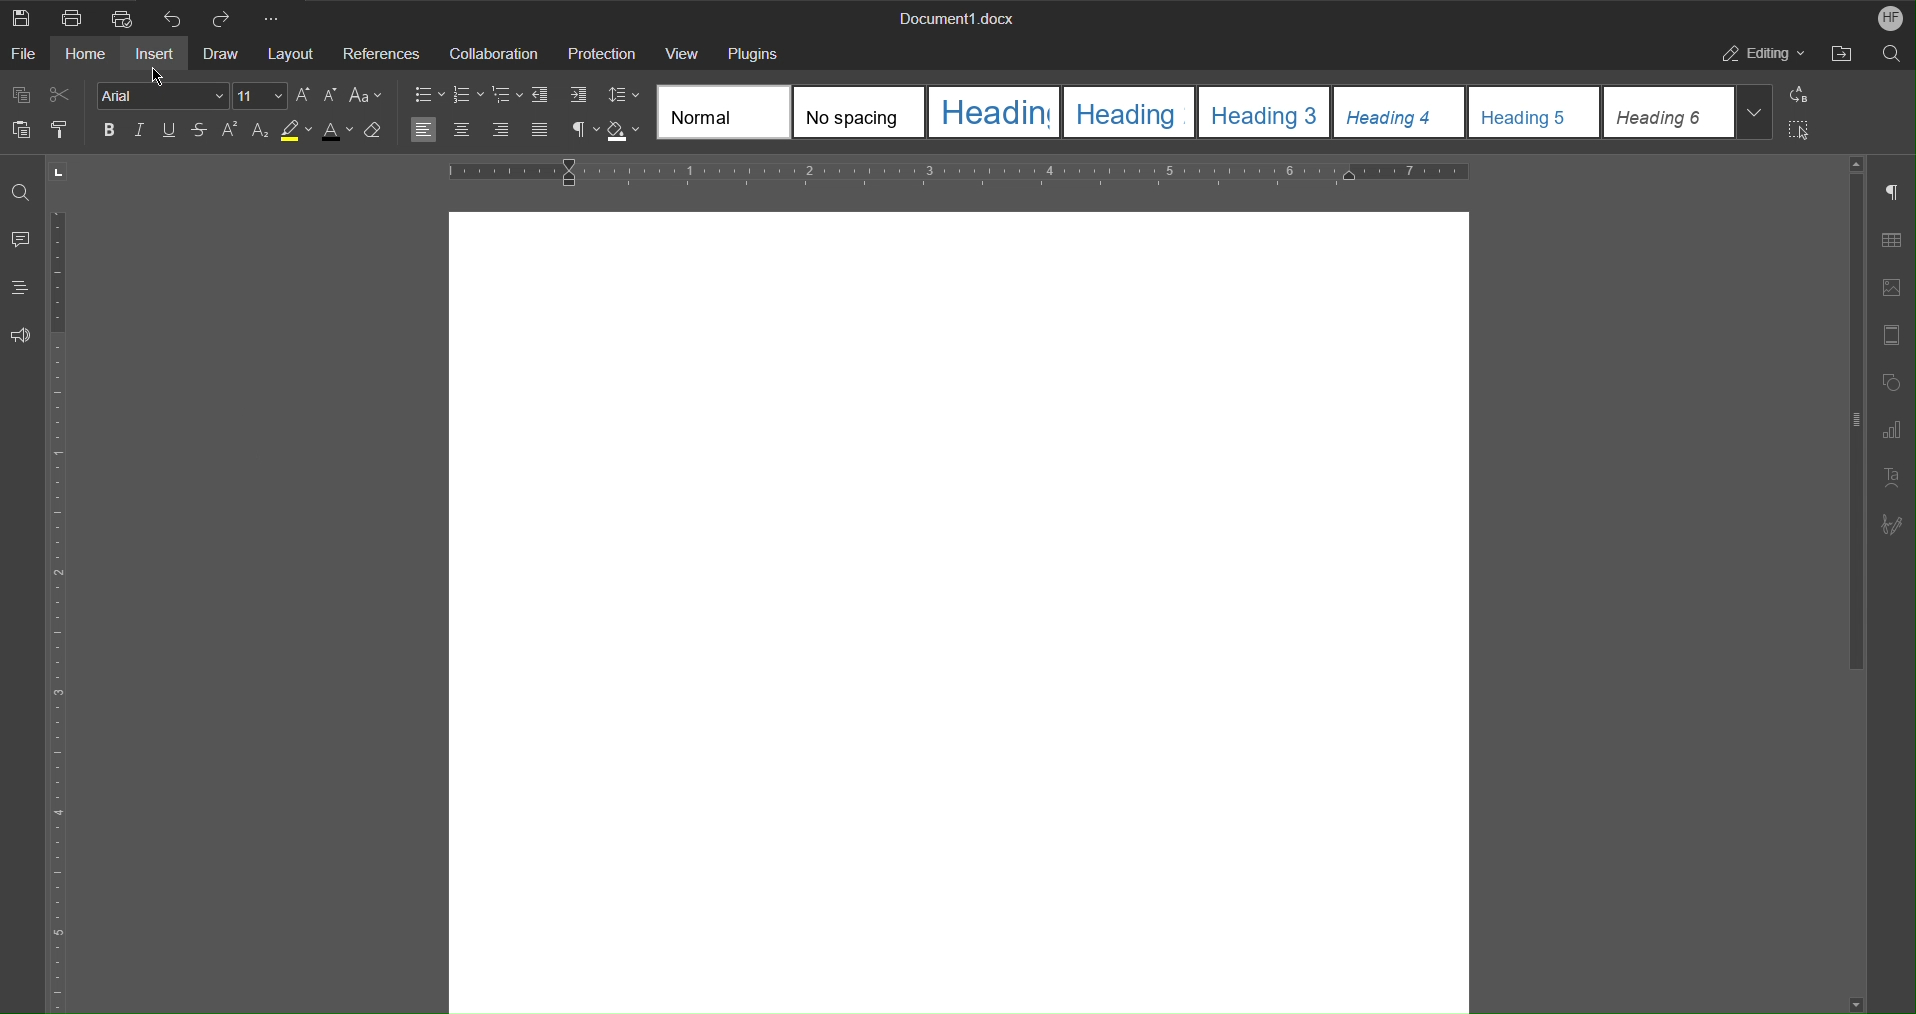 The width and height of the screenshot is (1916, 1014). I want to click on Replace, so click(1800, 96).